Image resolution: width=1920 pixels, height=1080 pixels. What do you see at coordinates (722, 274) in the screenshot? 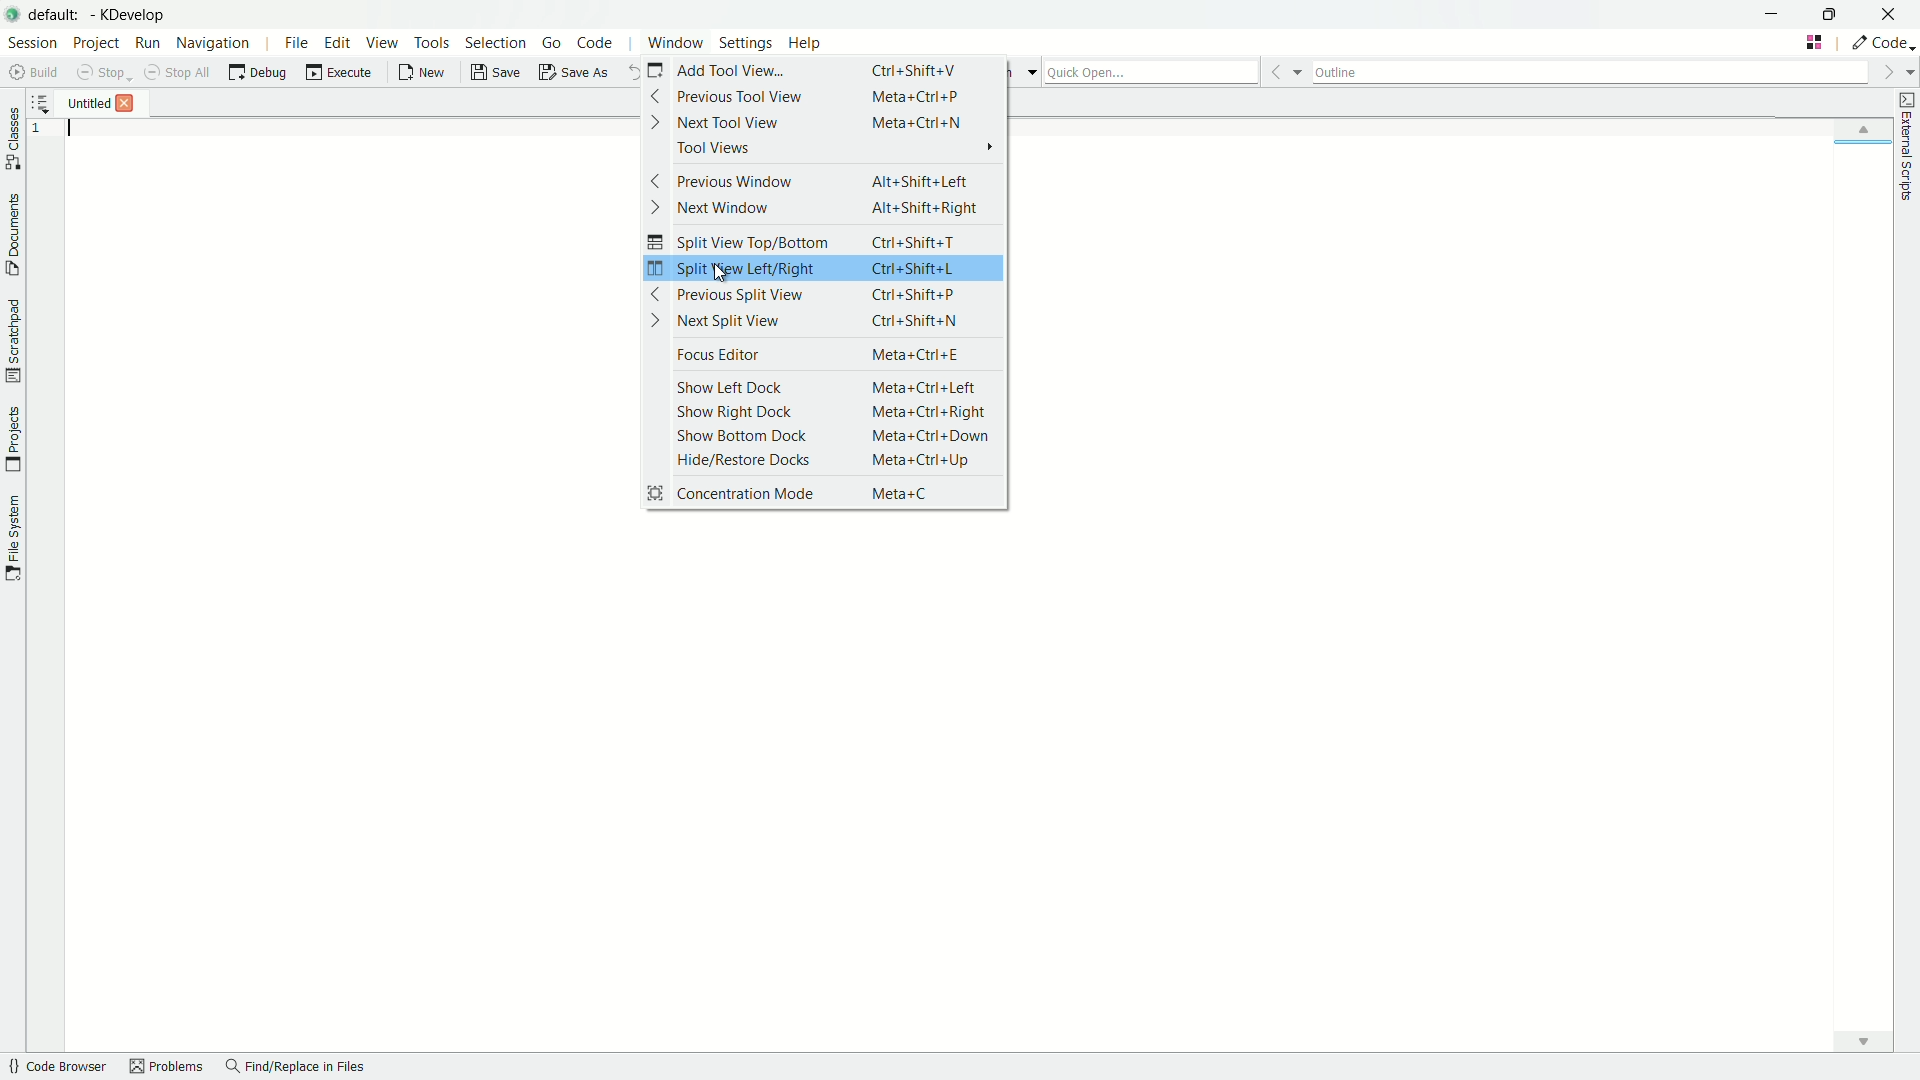
I see `cursor` at bounding box center [722, 274].